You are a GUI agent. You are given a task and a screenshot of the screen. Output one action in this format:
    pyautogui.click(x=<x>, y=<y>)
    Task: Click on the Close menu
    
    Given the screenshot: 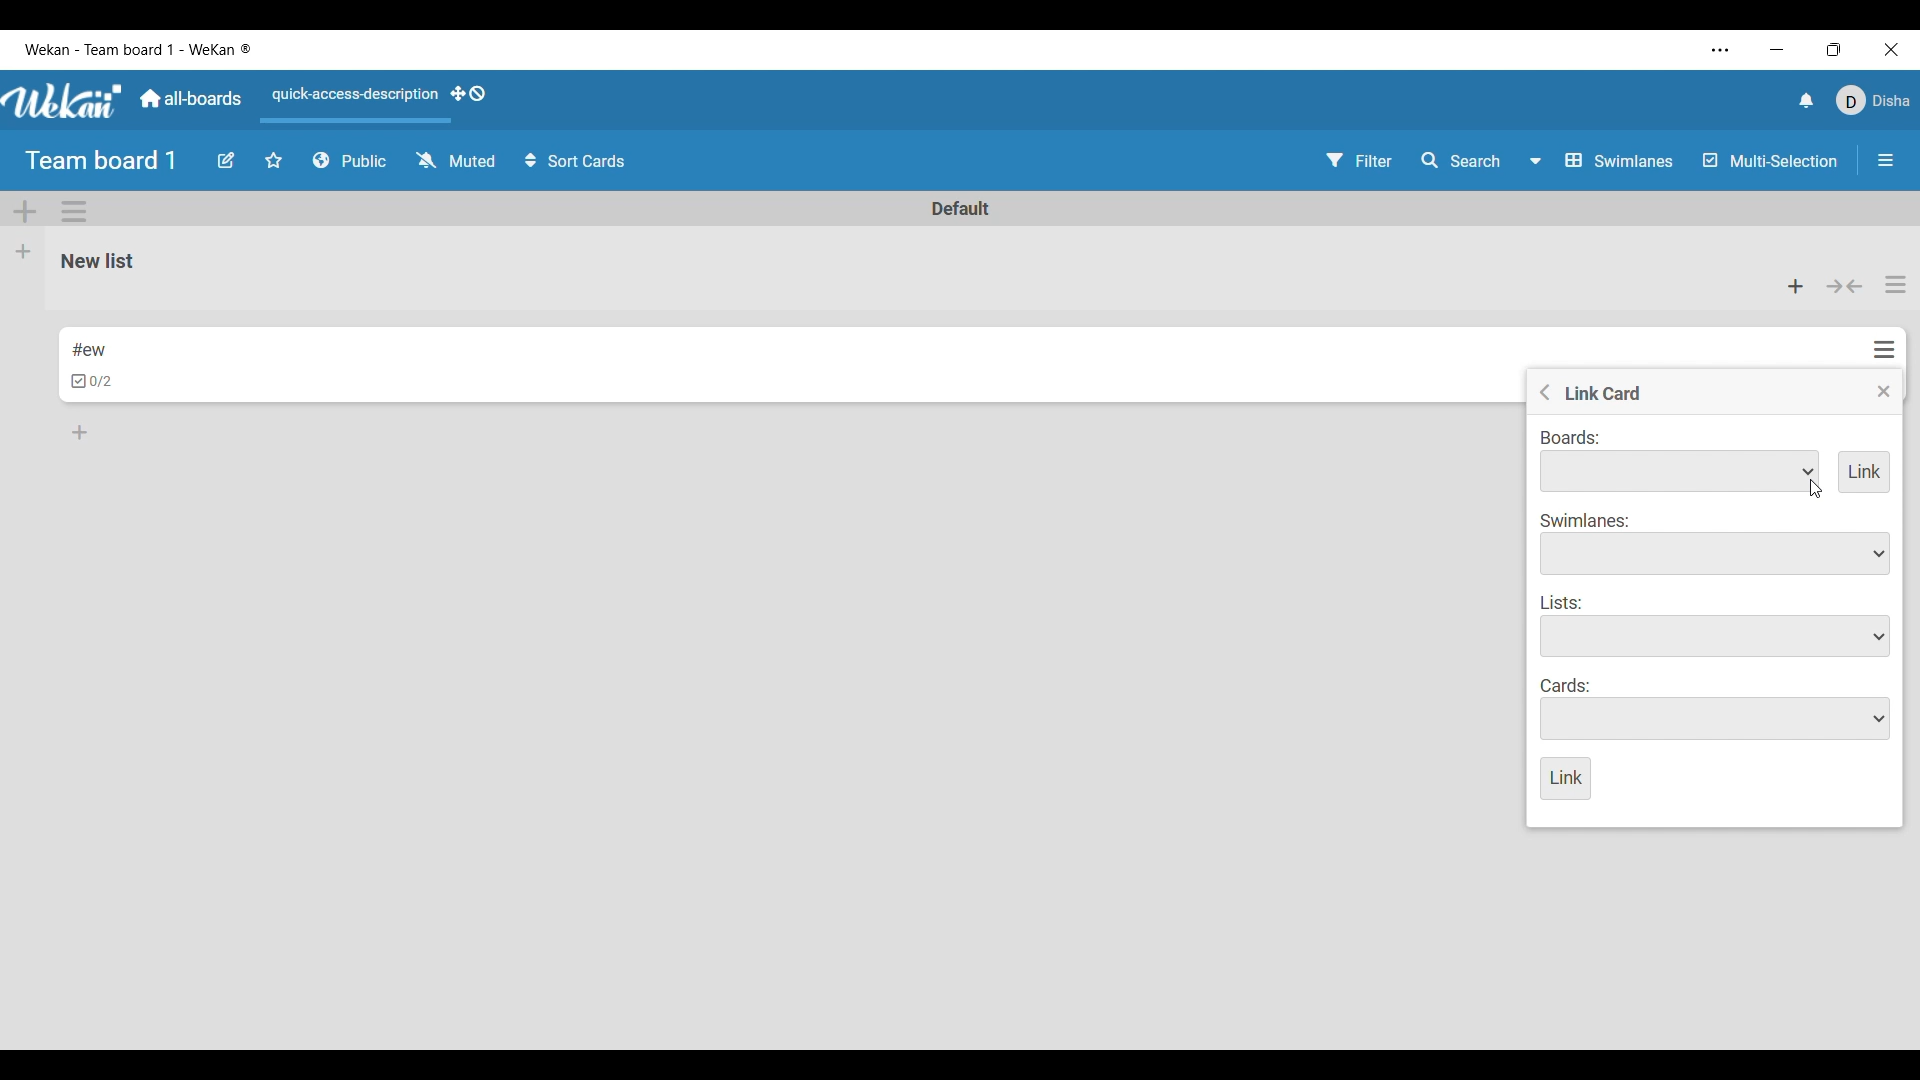 What is the action you would take?
    pyautogui.click(x=1884, y=391)
    